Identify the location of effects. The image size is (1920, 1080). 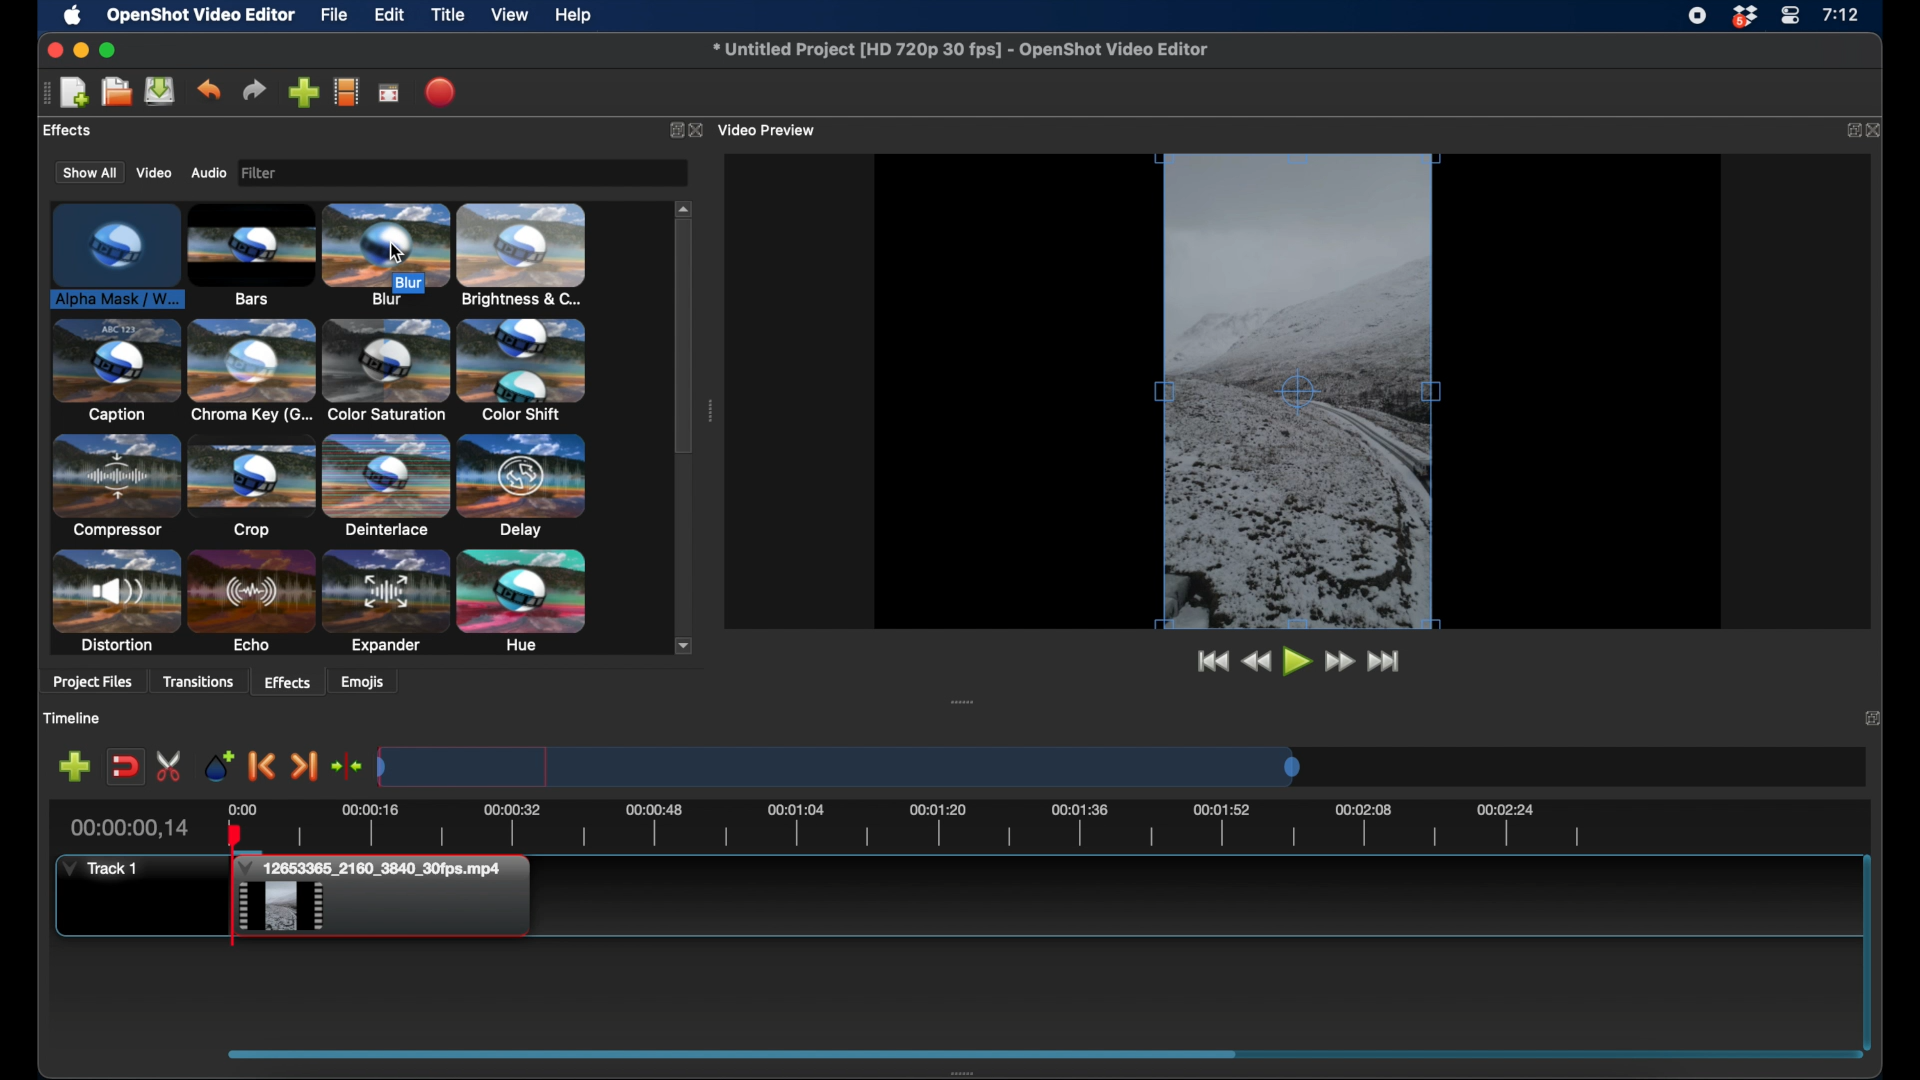
(288, 681).